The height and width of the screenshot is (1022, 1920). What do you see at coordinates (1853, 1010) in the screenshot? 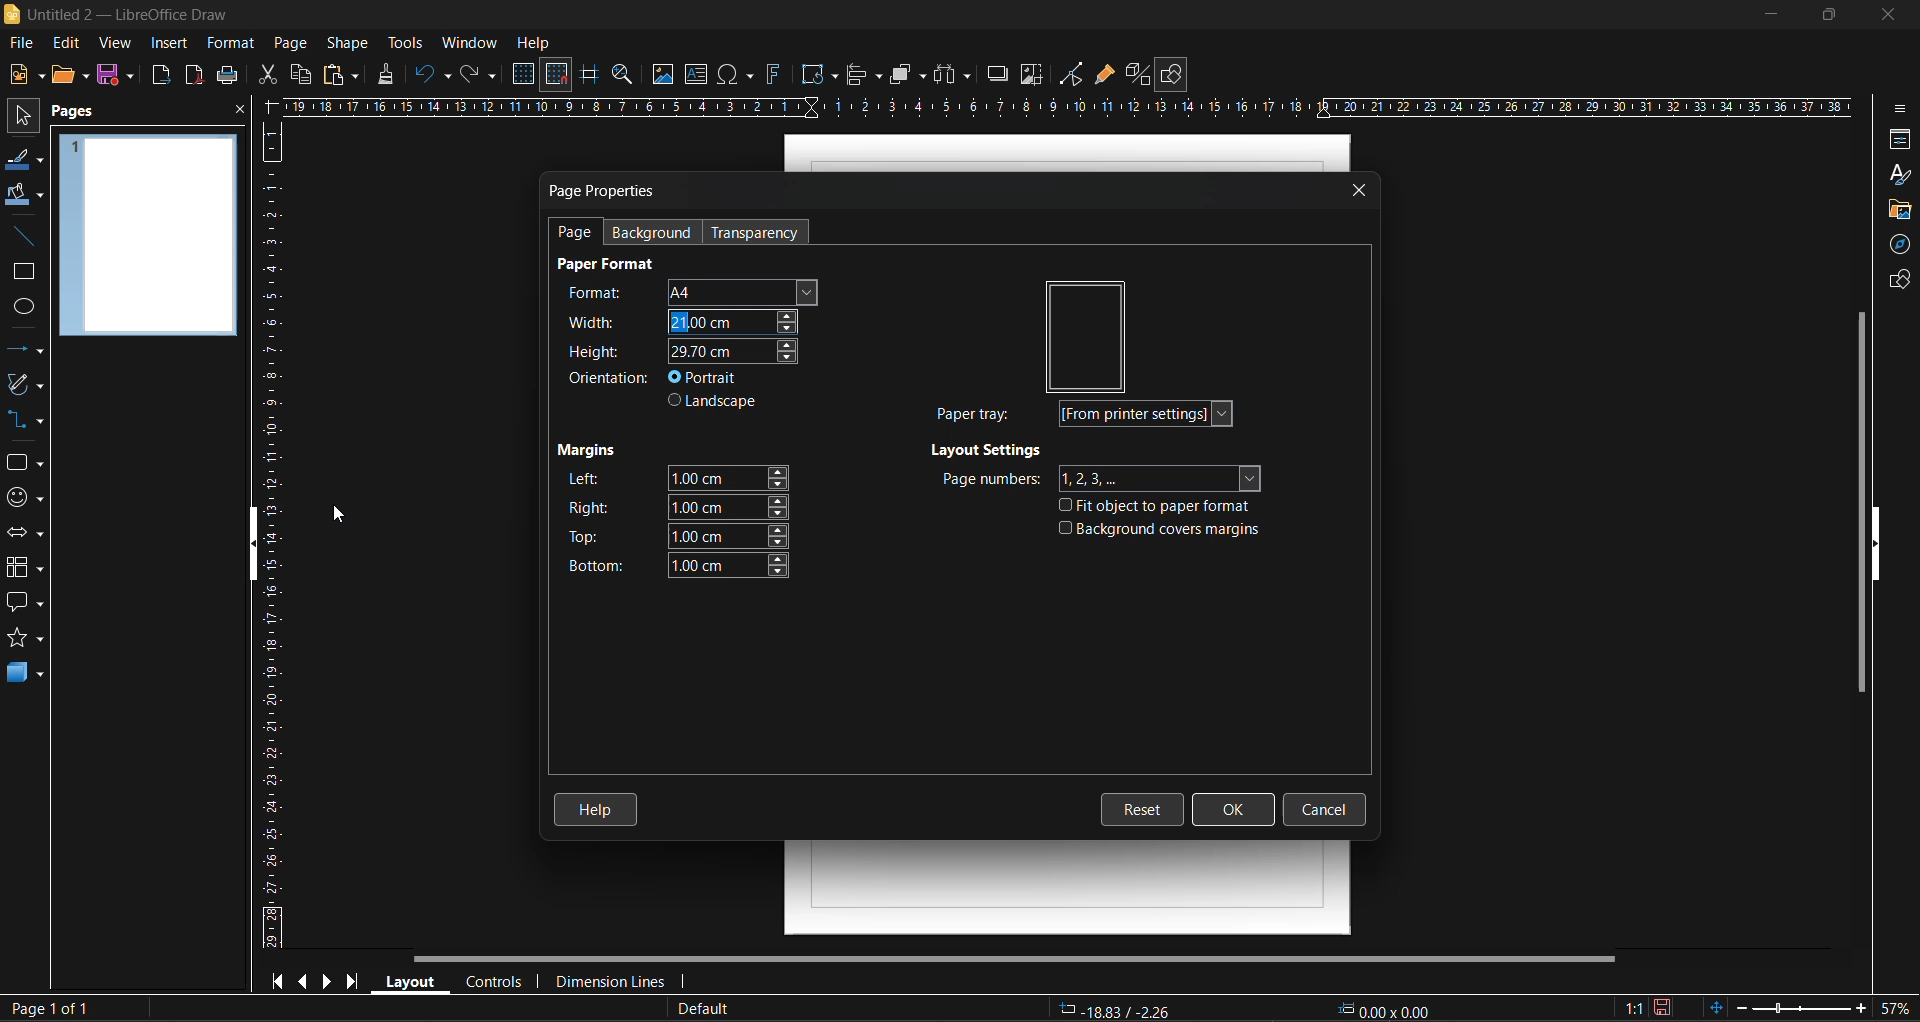
I see `zoom in ` at bounding box center [1853, 1010].